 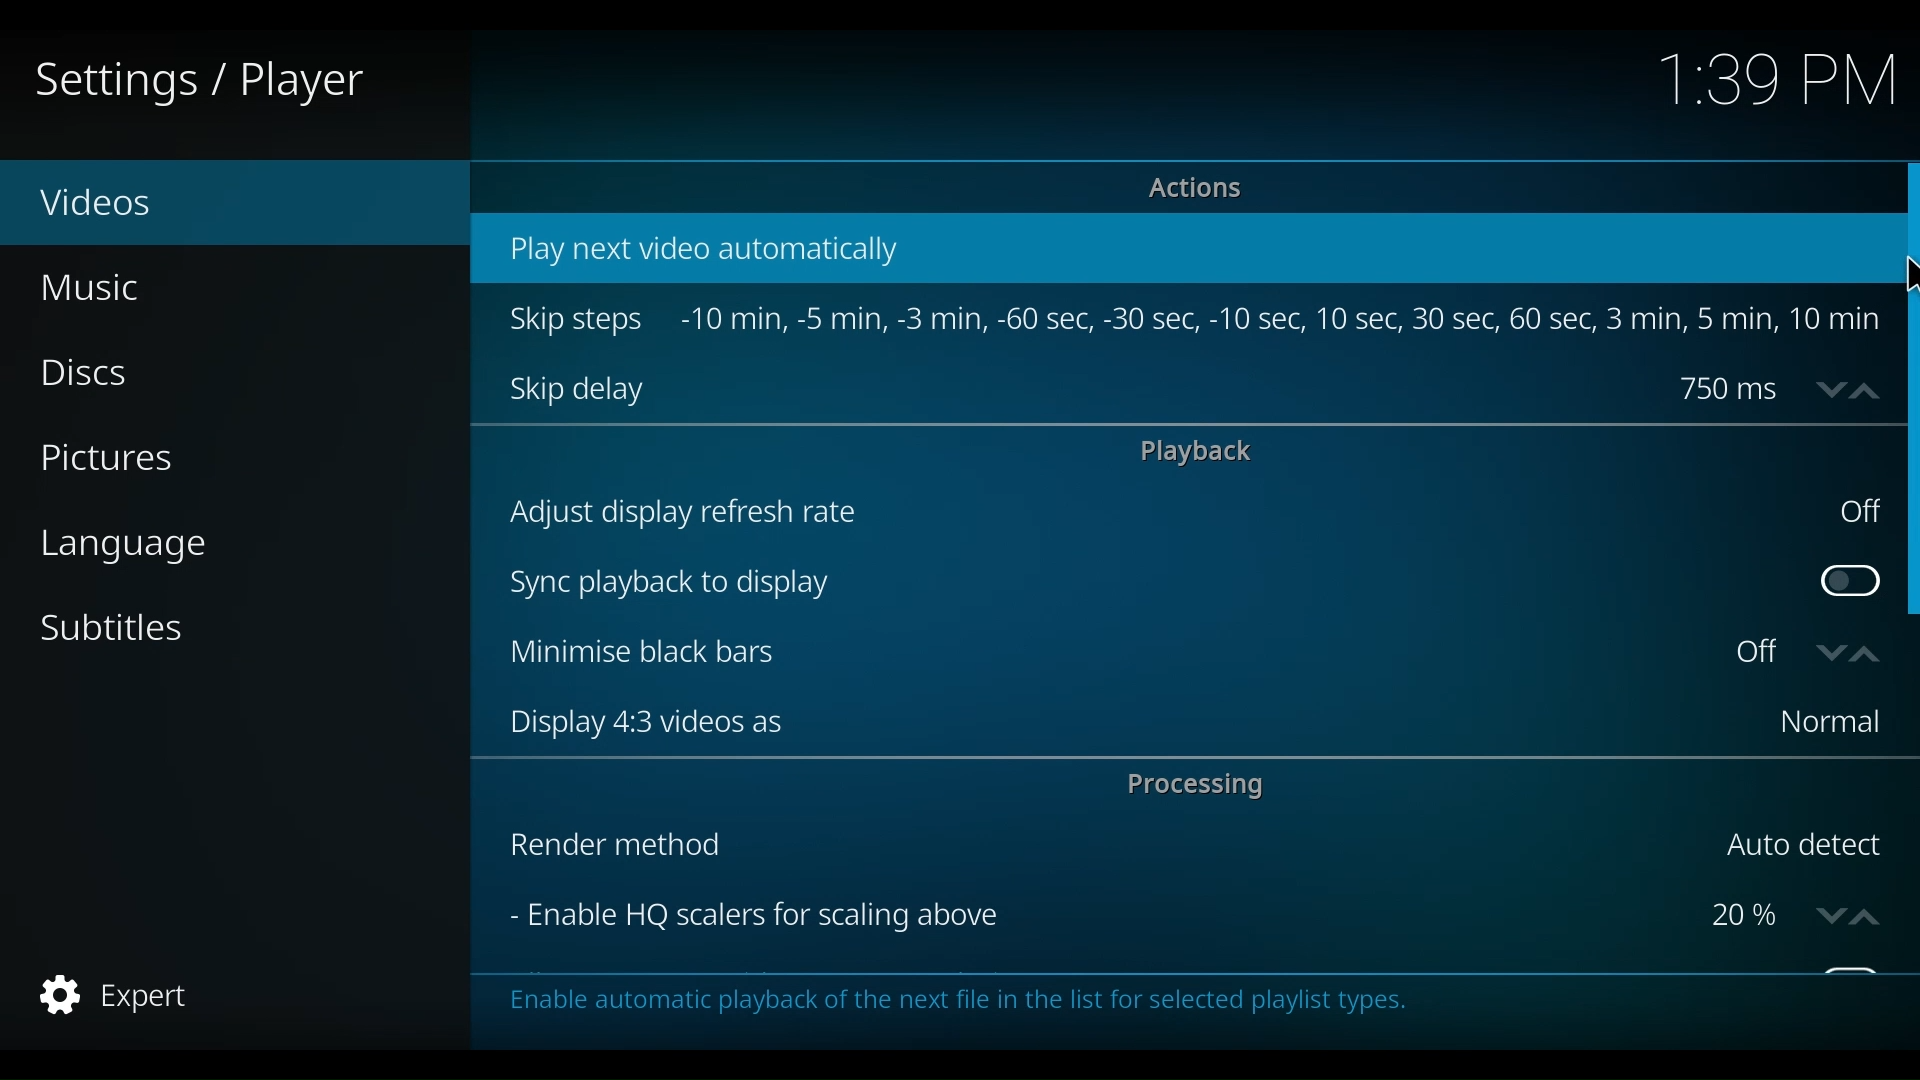 I want to click on up, so click(x=1863, y=651).